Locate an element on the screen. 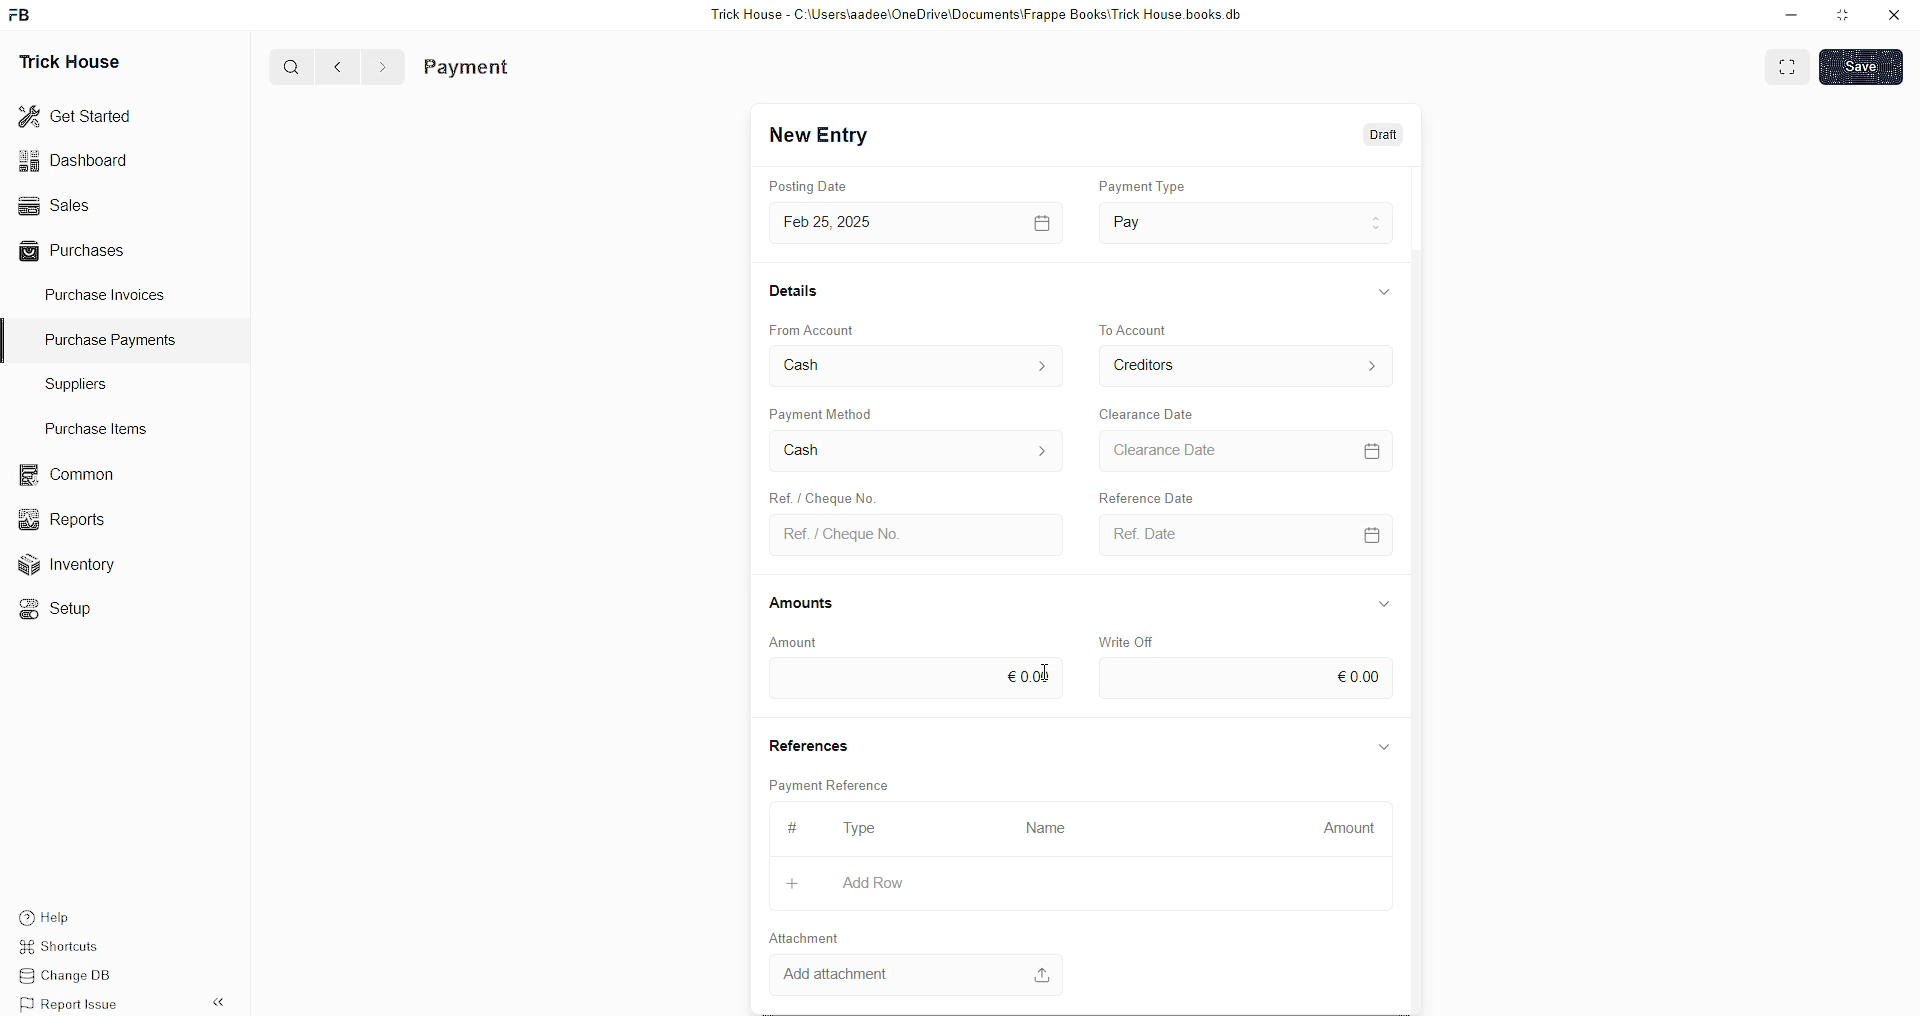 Image resolution: width=1920 pixels, height=1016 pixels. Trick House - C:\Users\aadee\OneDrive\Documents\Frappe Books\Trick House books.db is located at coordinates (980, 15).